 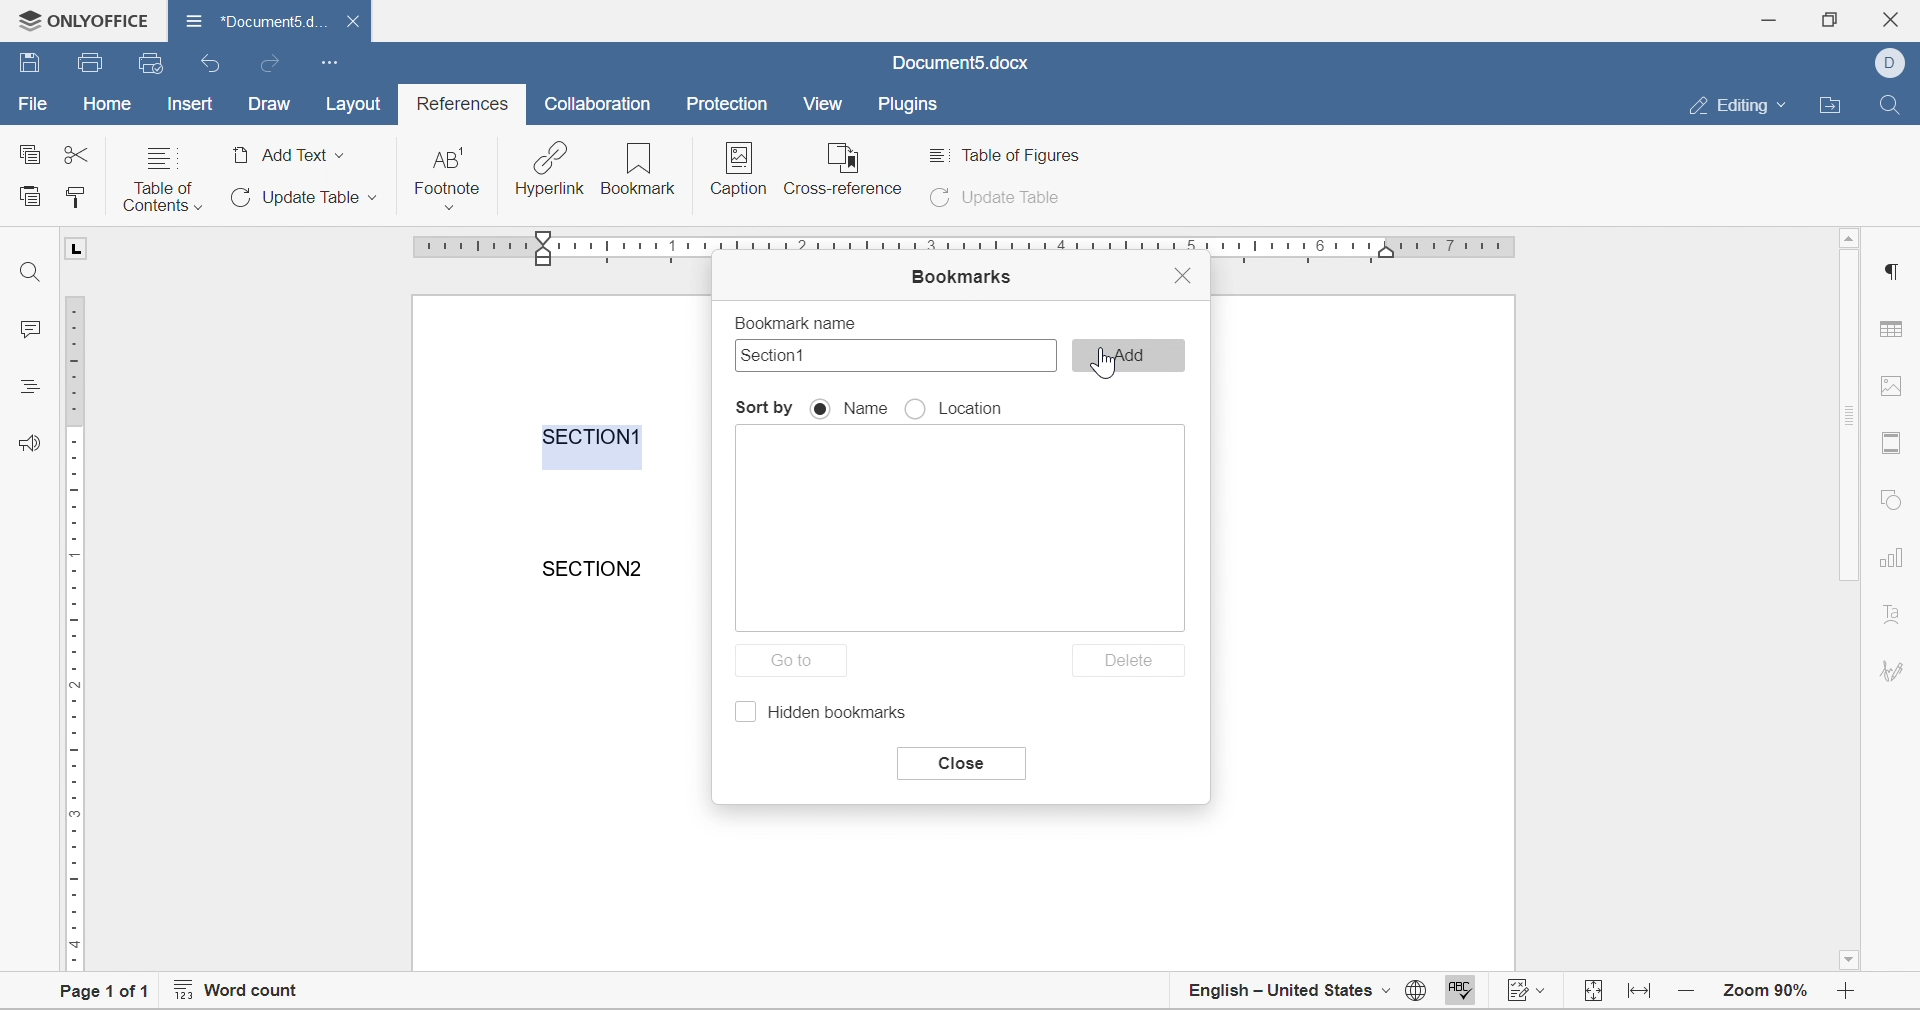 I want to click on Section1, so click(x=780, y=355).